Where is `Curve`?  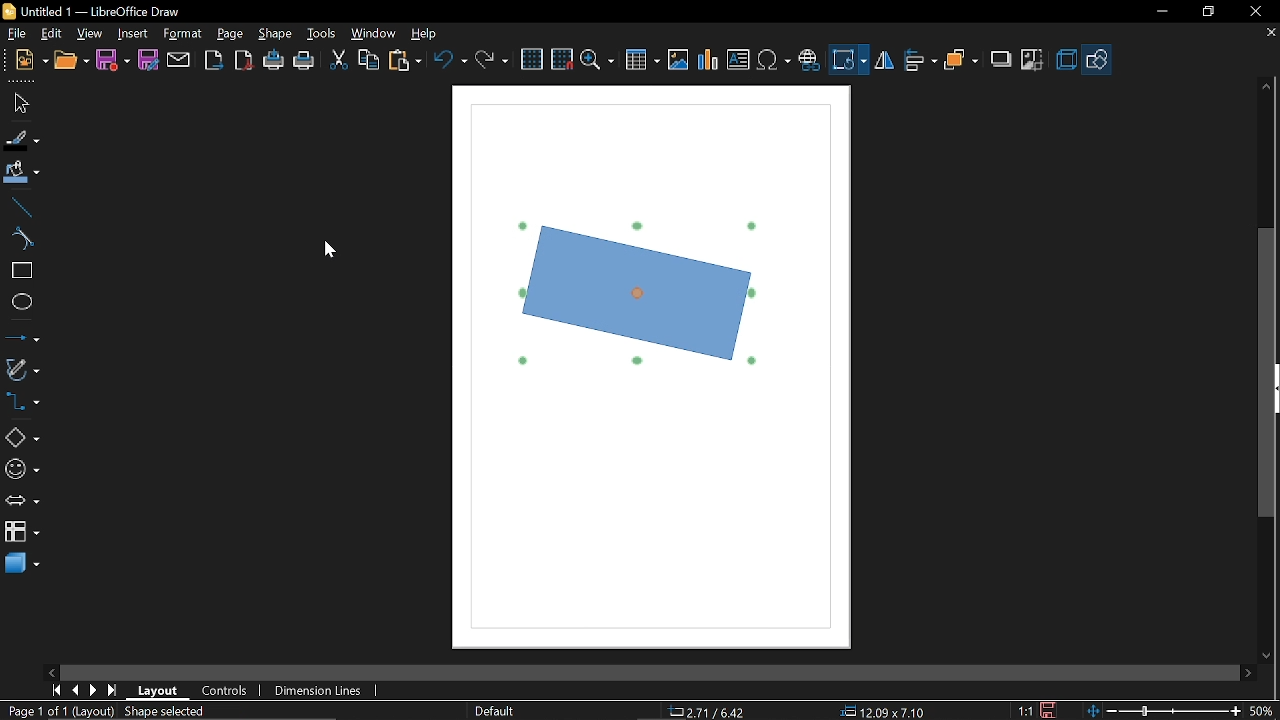 Curve is located at coordinates (19, 239).